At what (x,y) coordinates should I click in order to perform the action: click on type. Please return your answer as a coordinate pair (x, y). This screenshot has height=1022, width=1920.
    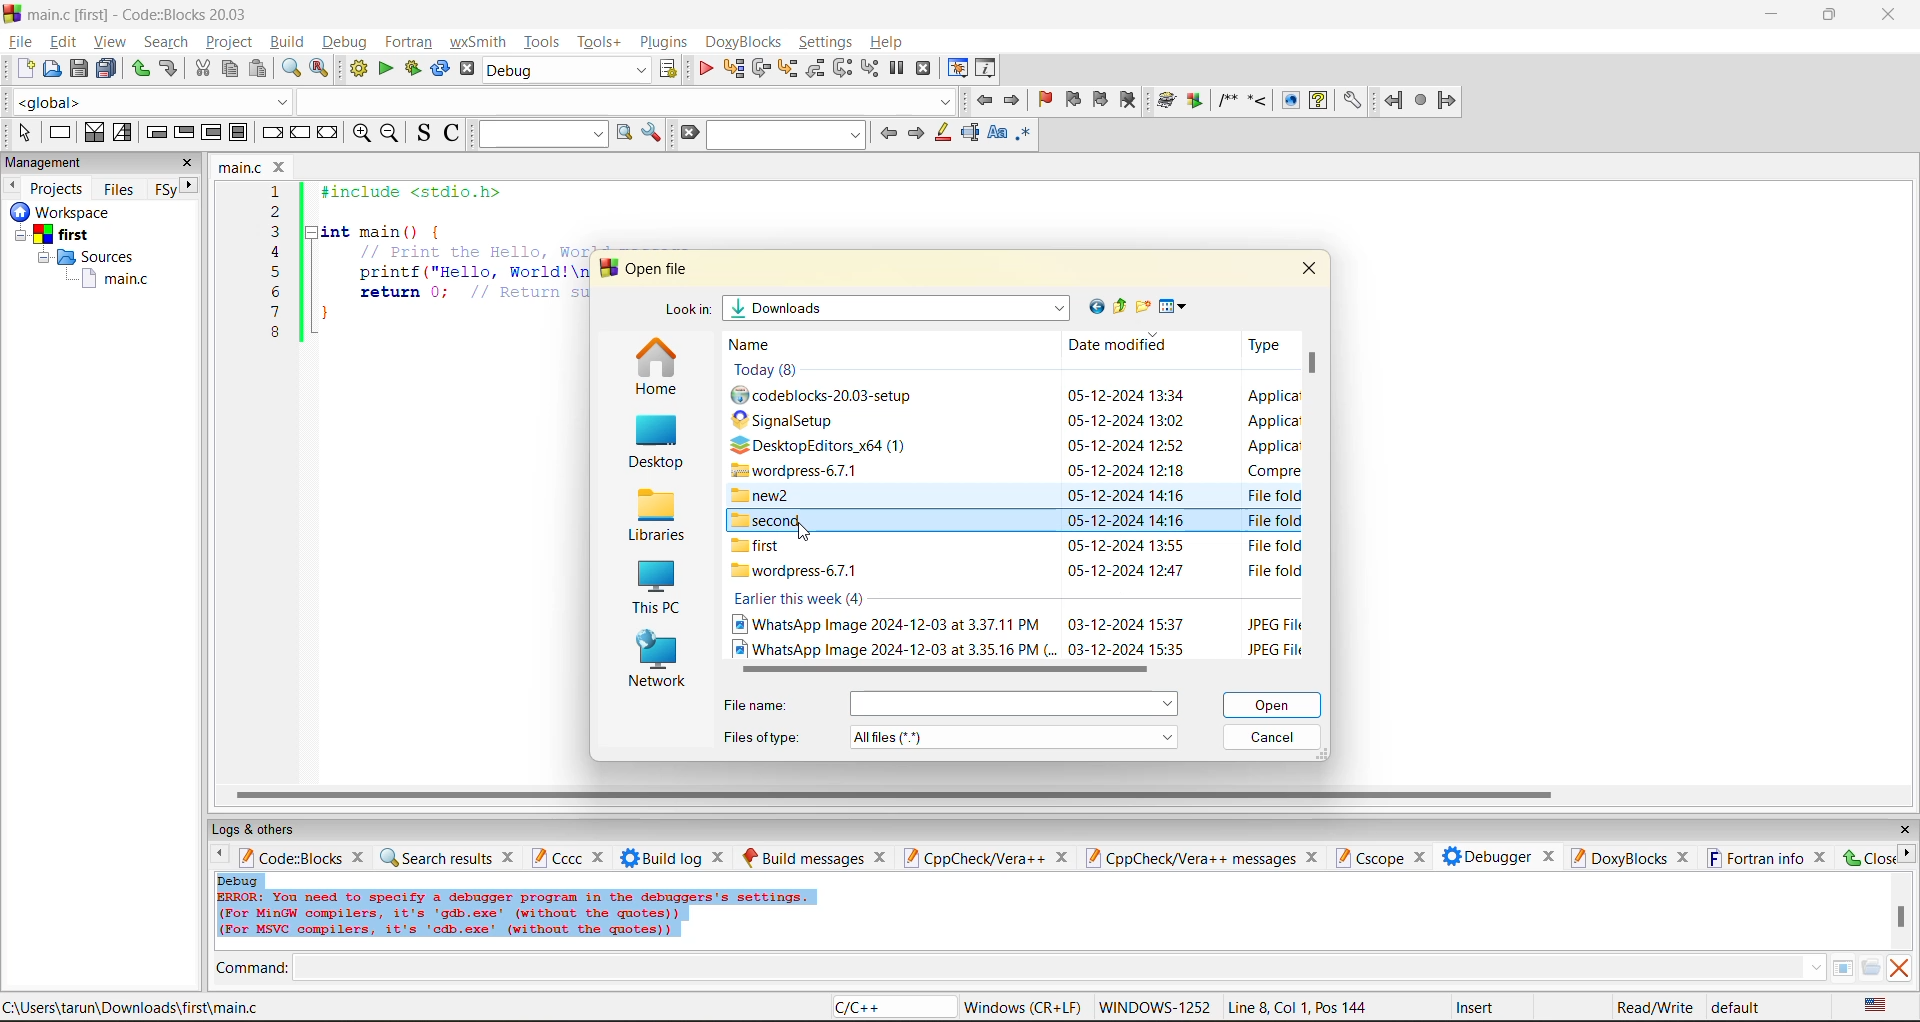
    Looking at the image, I should click on (1272, 494).